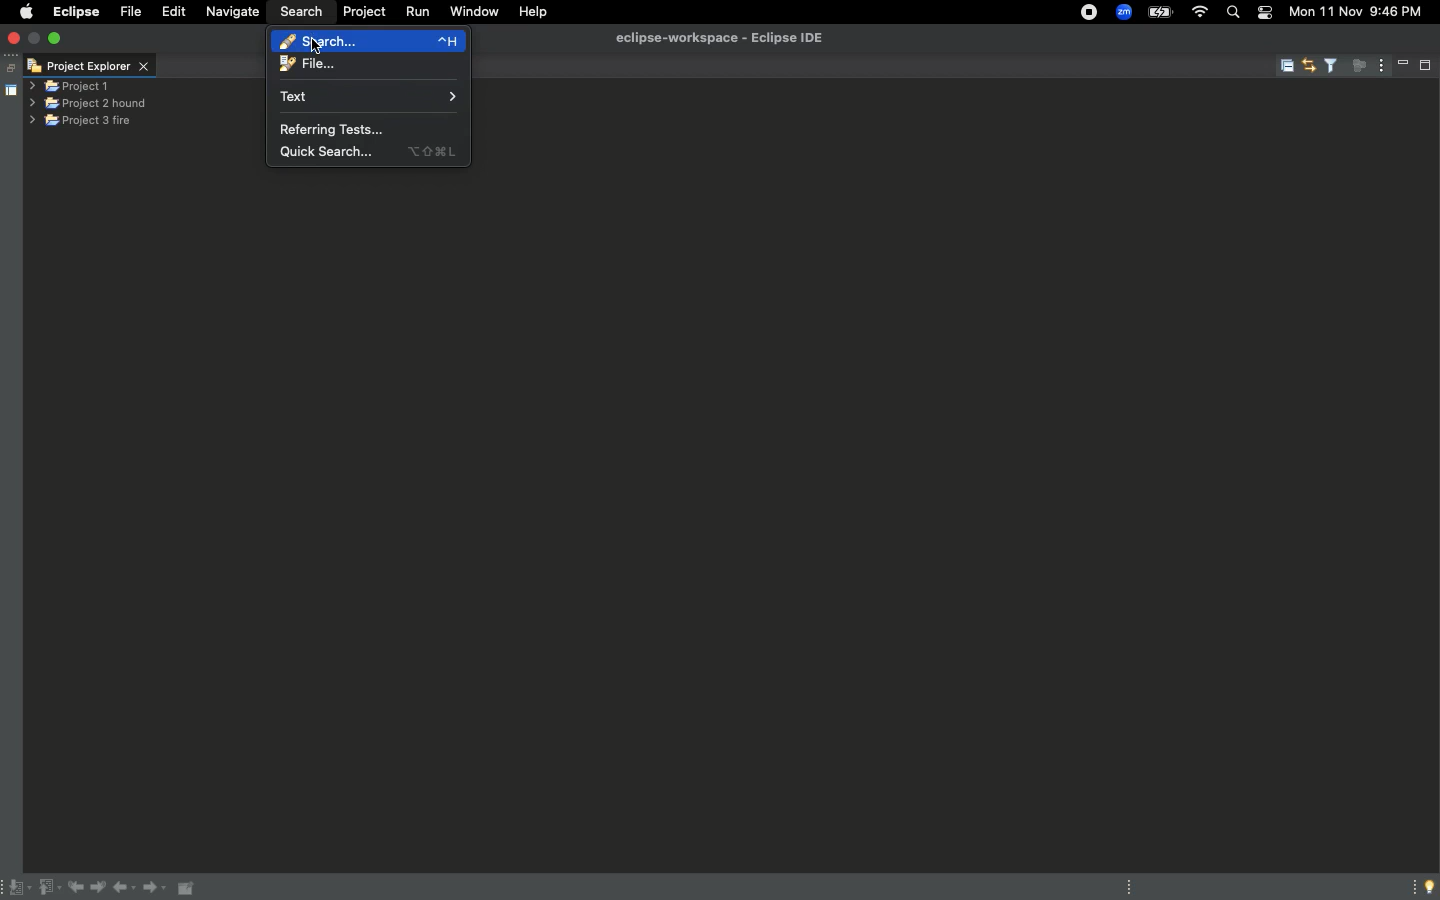 The height and width of the screenshot is (900, 1440). Describe the element at coordinates (368, 12) in the screenshot. I see `Project` at that location.